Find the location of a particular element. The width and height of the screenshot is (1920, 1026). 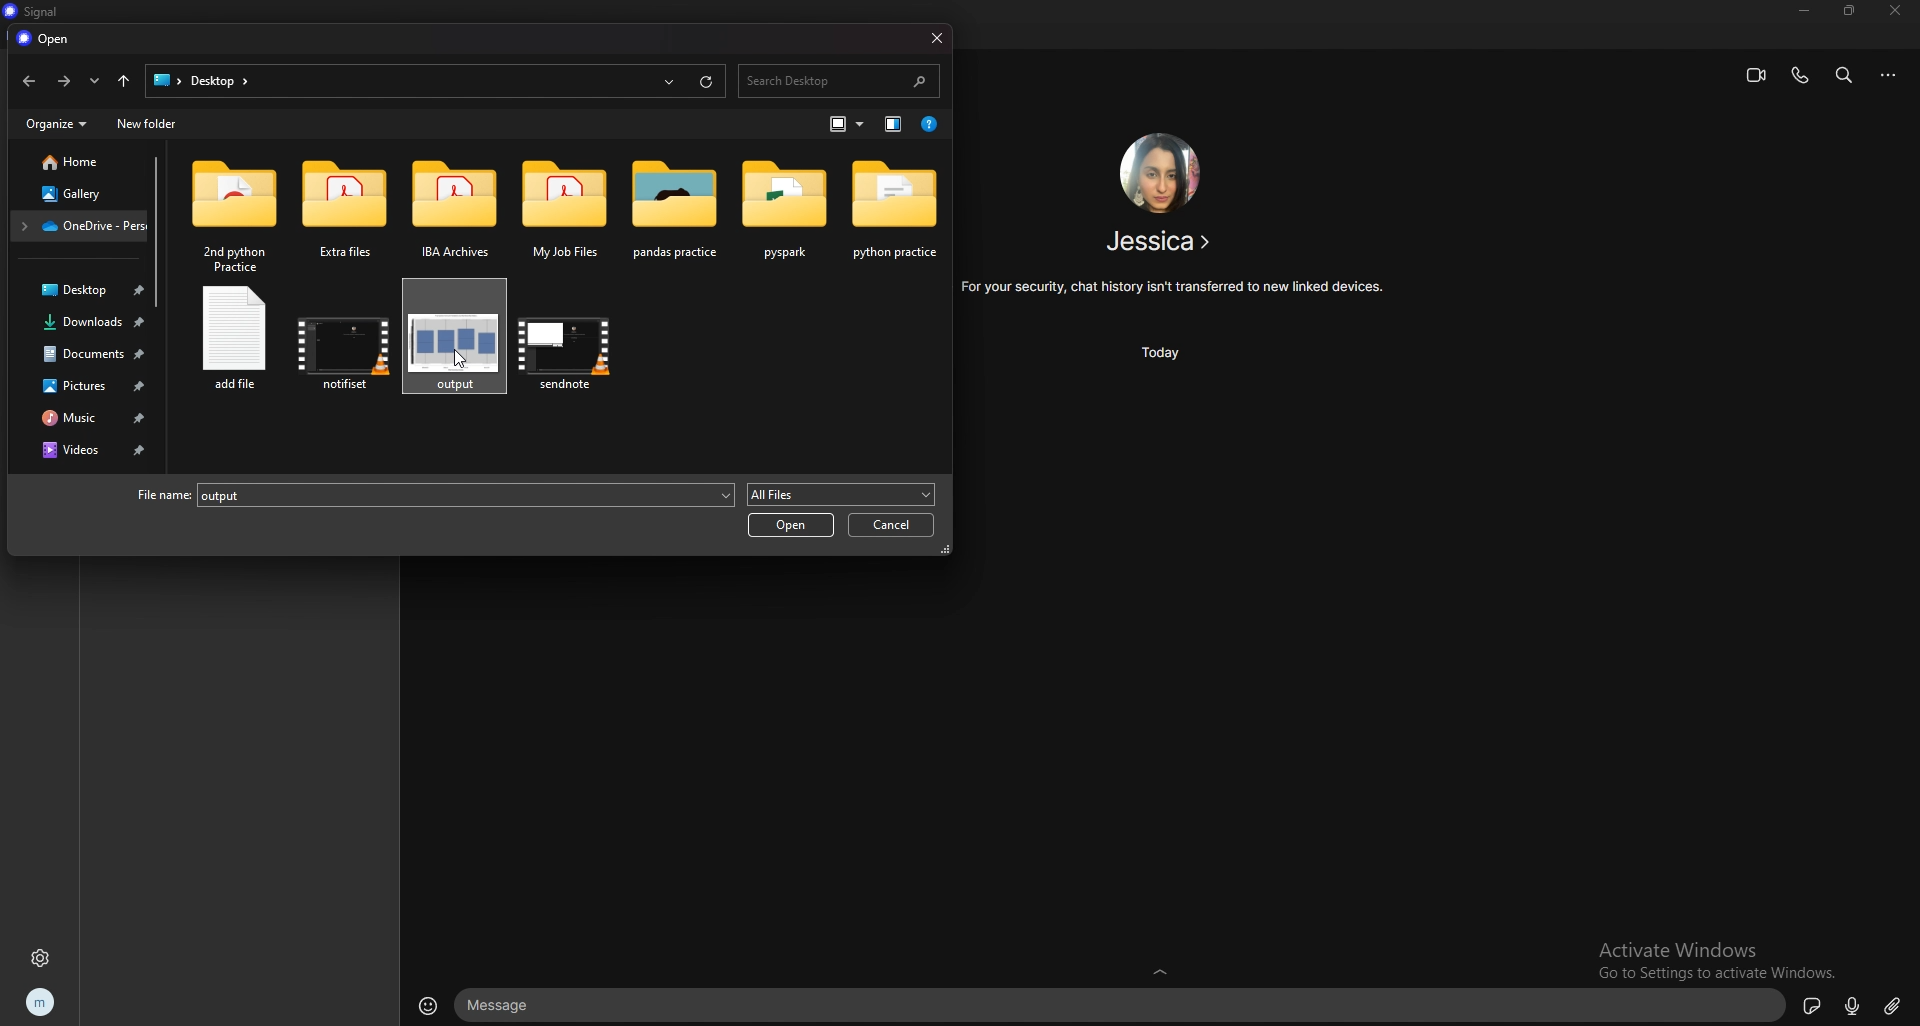

music is located at coordinates (81, 418).